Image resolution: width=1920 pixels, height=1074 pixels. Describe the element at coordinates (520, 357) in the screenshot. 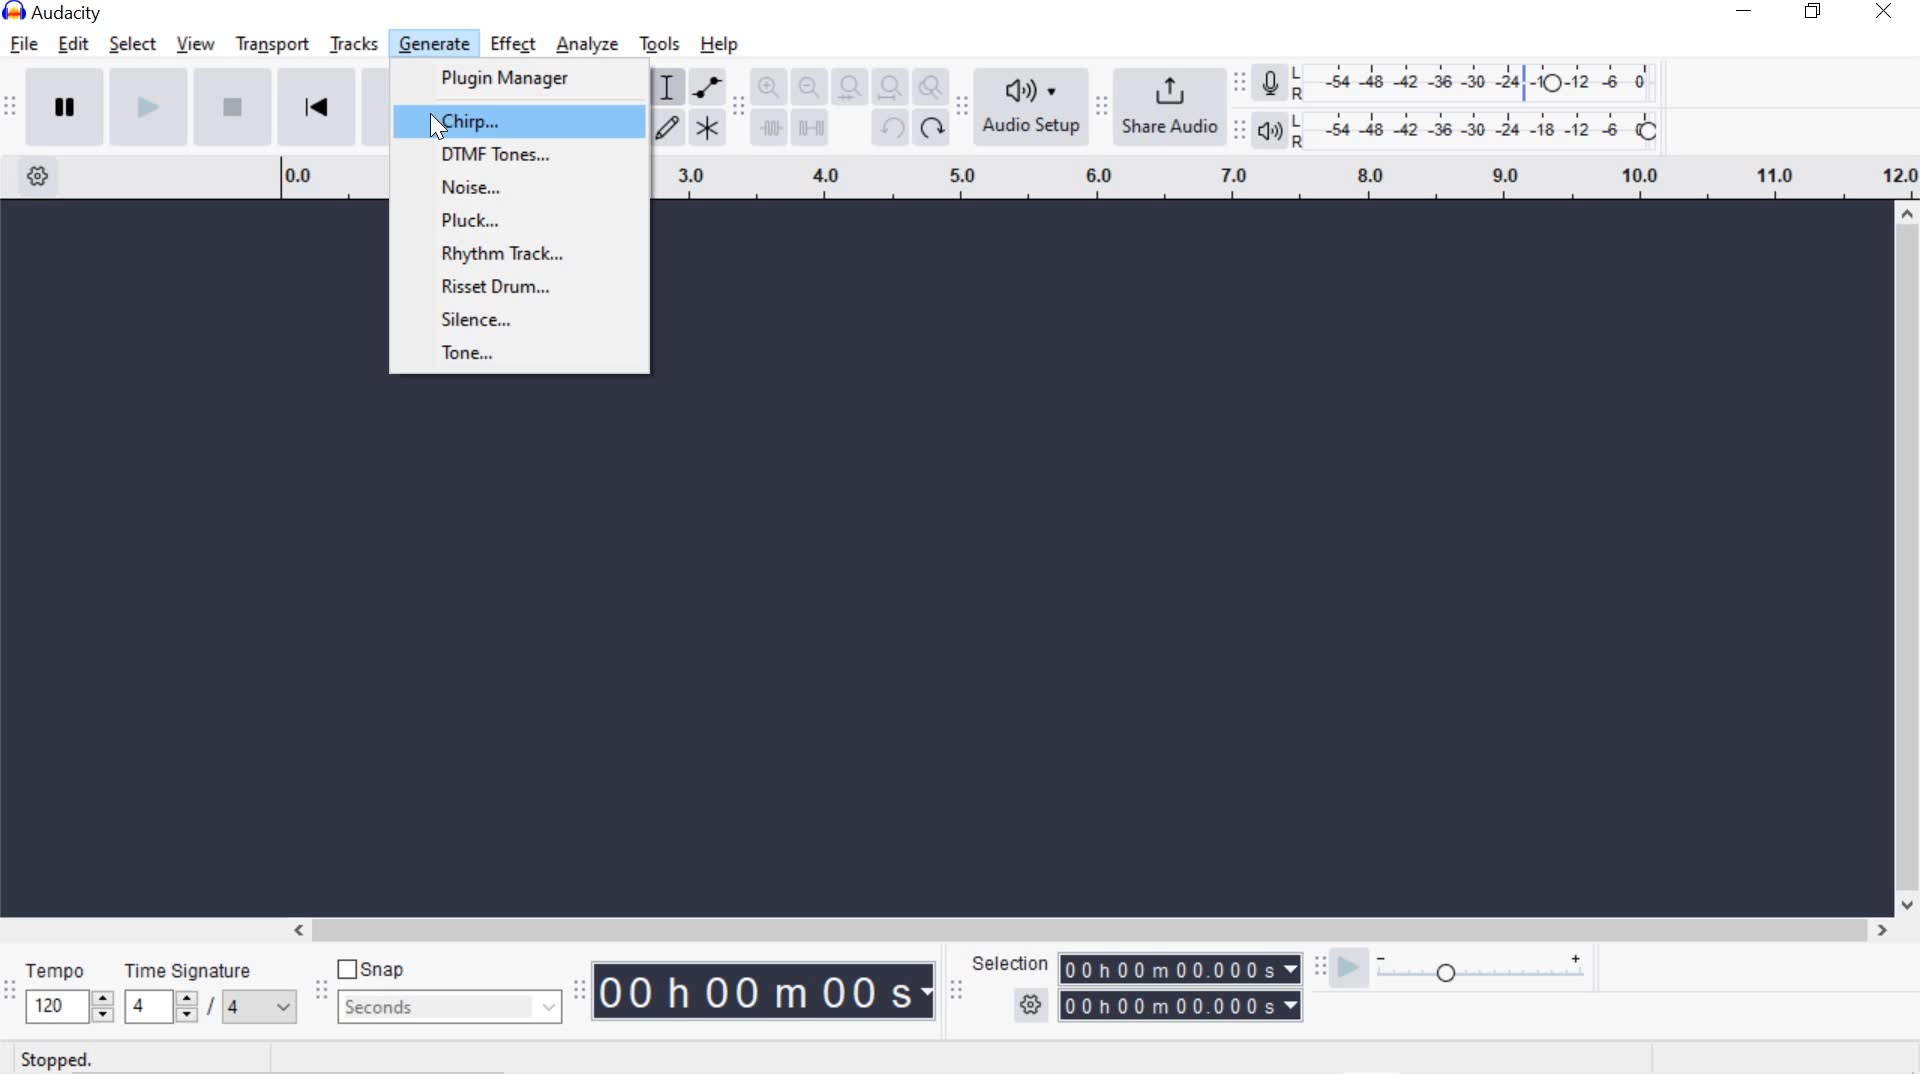

I see `tone` at that location.